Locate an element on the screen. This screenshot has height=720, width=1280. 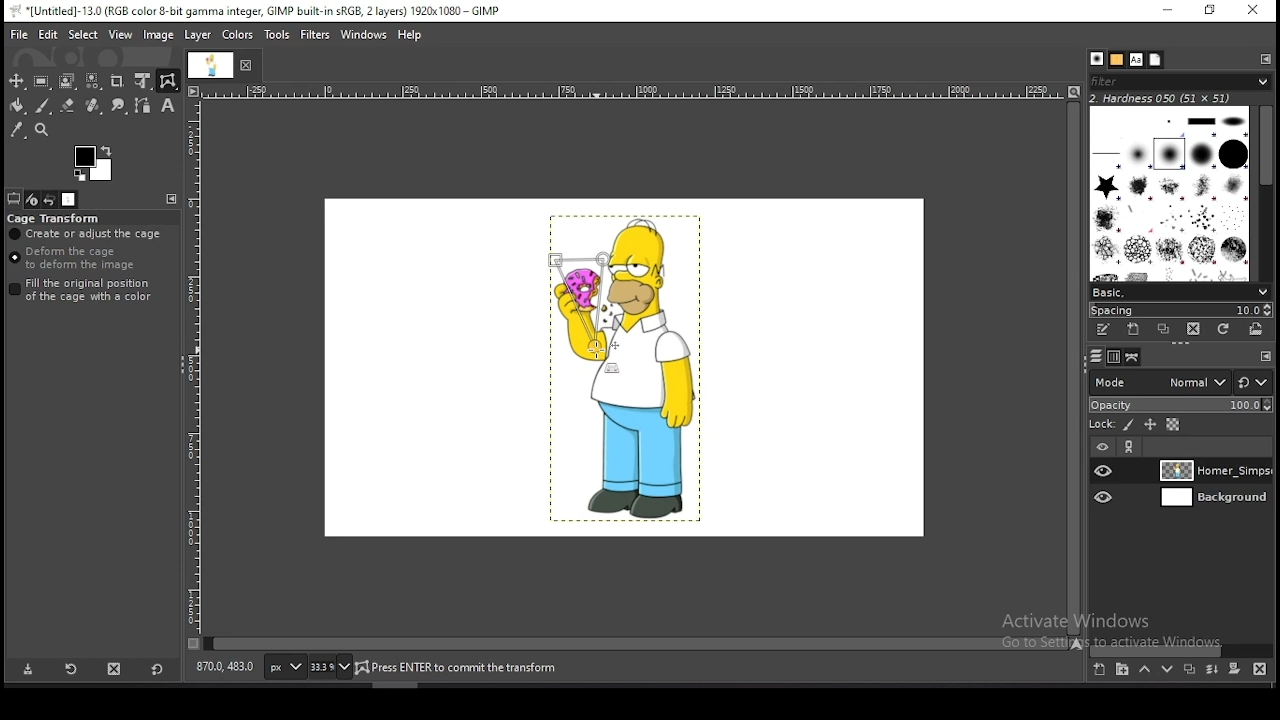
spacing is located at coordinates (1180, 309).